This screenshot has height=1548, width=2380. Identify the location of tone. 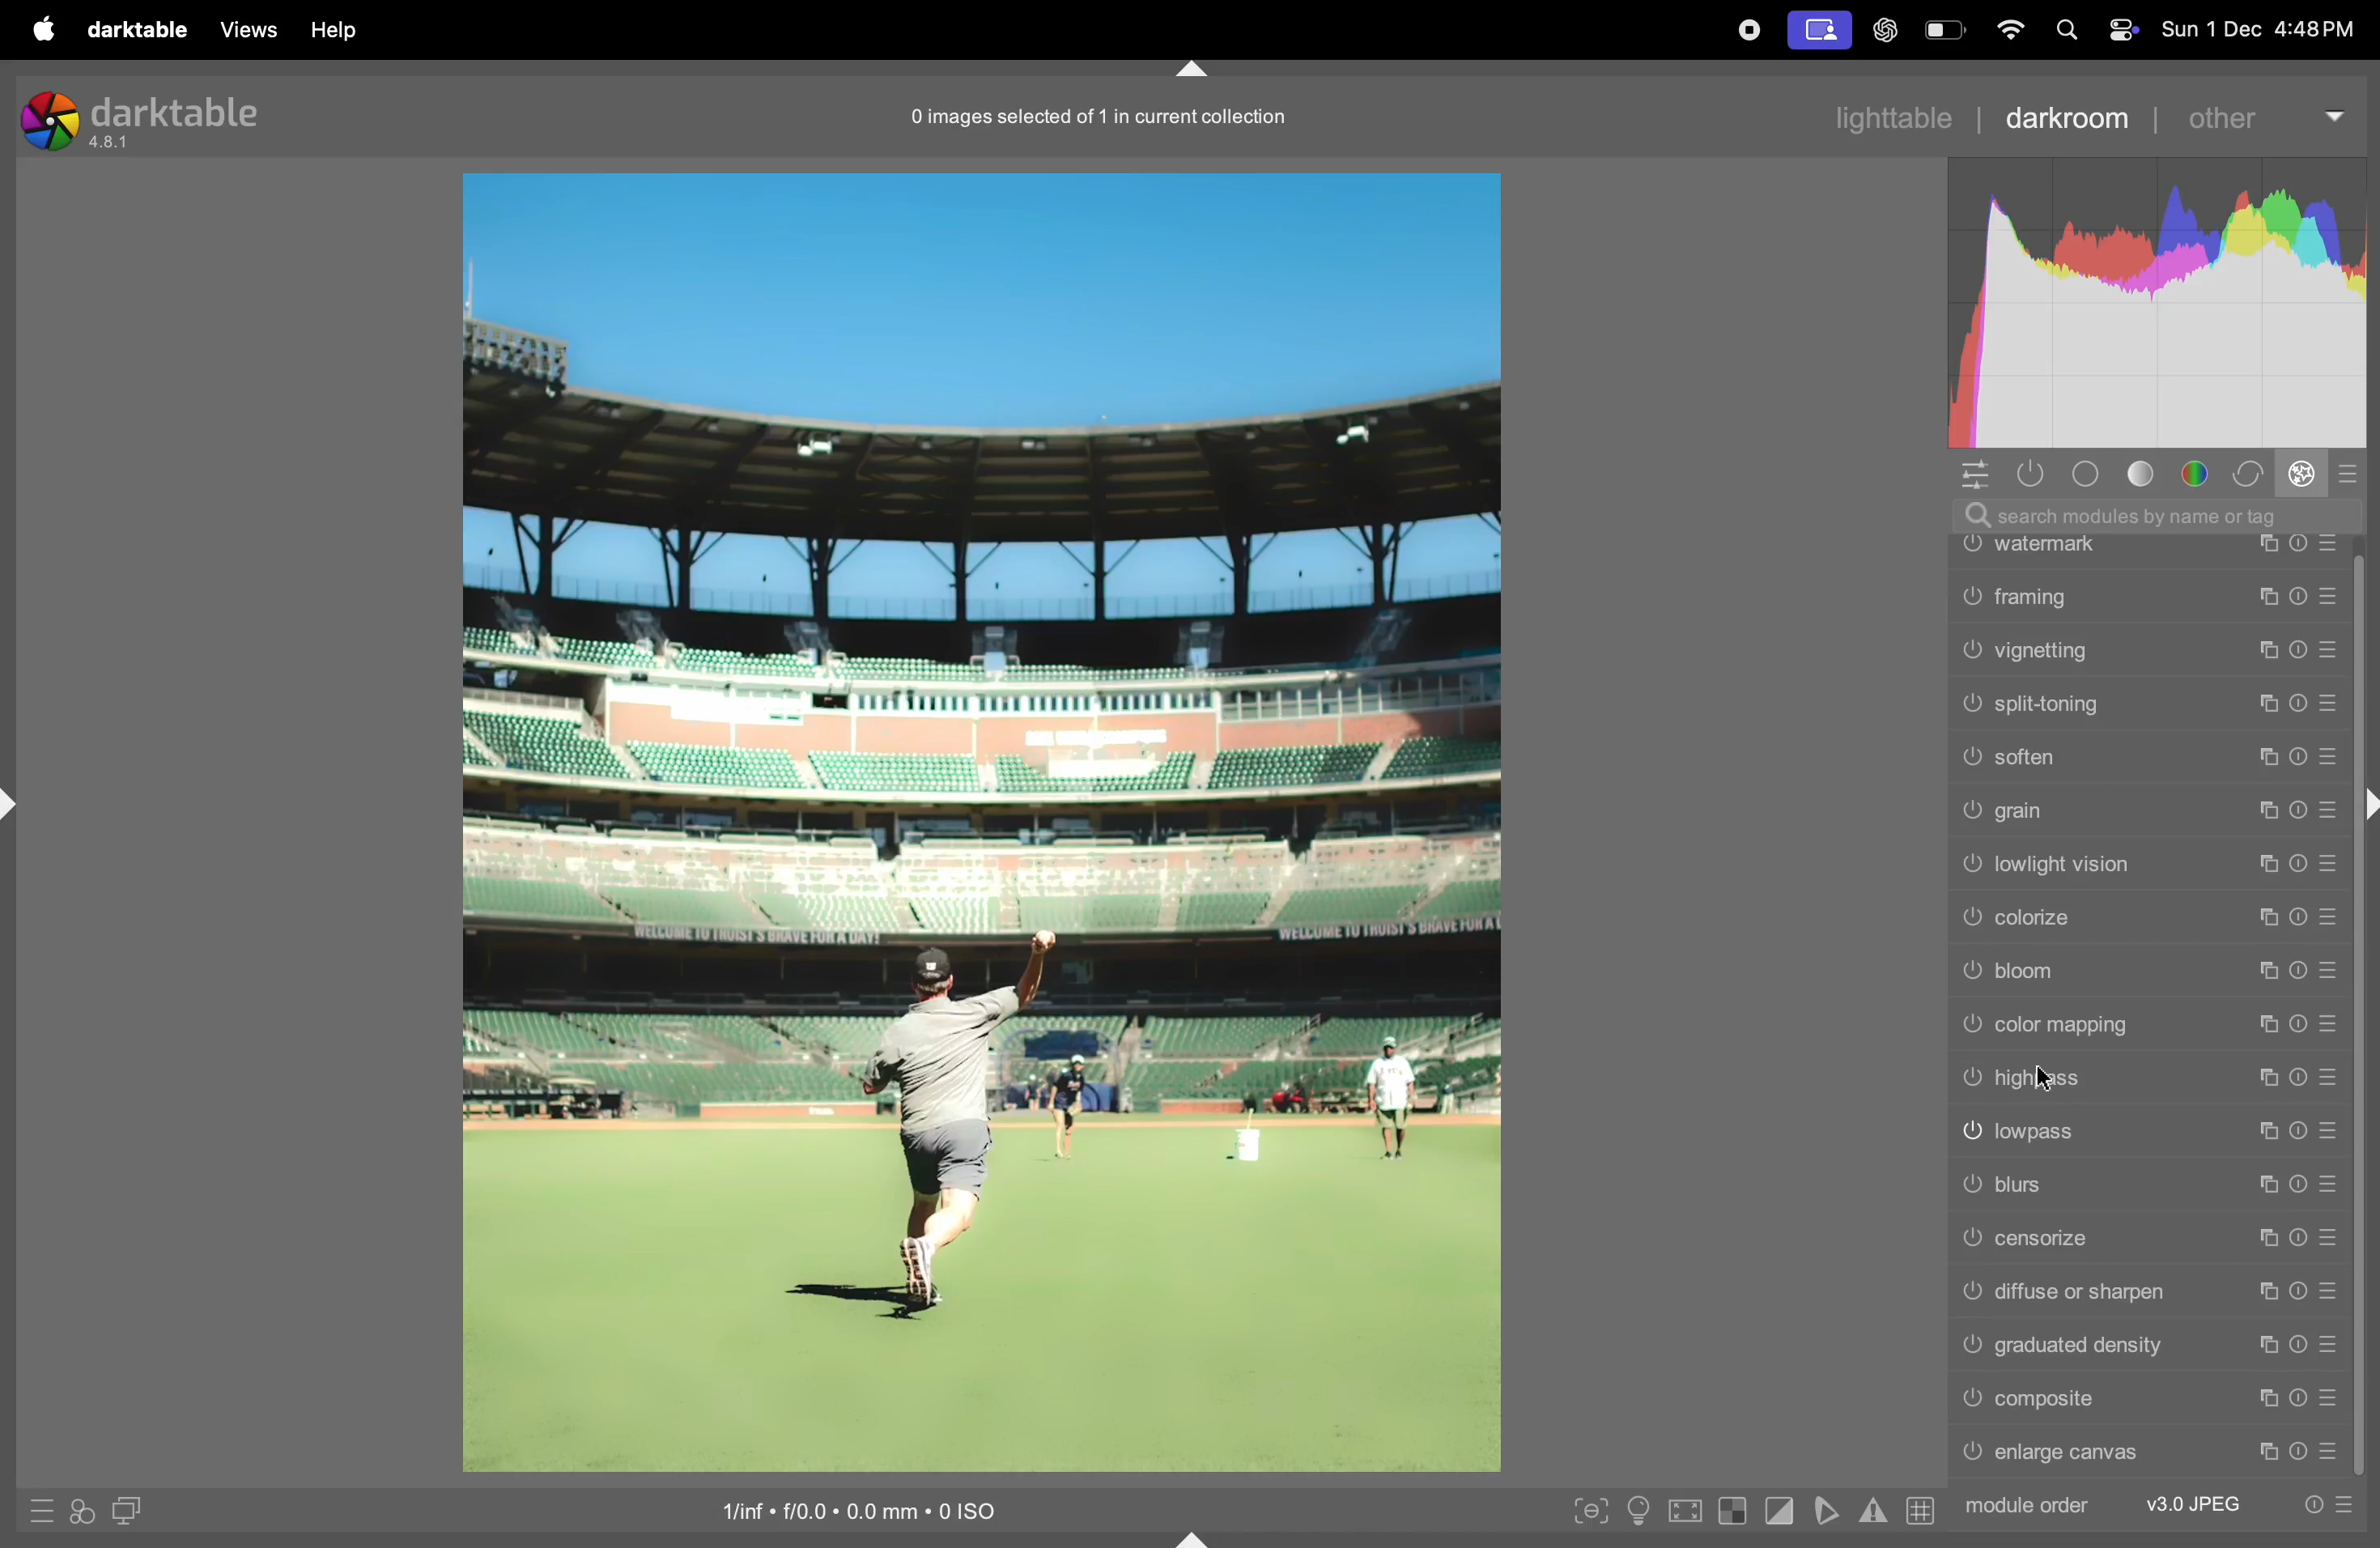
(2150, 474).